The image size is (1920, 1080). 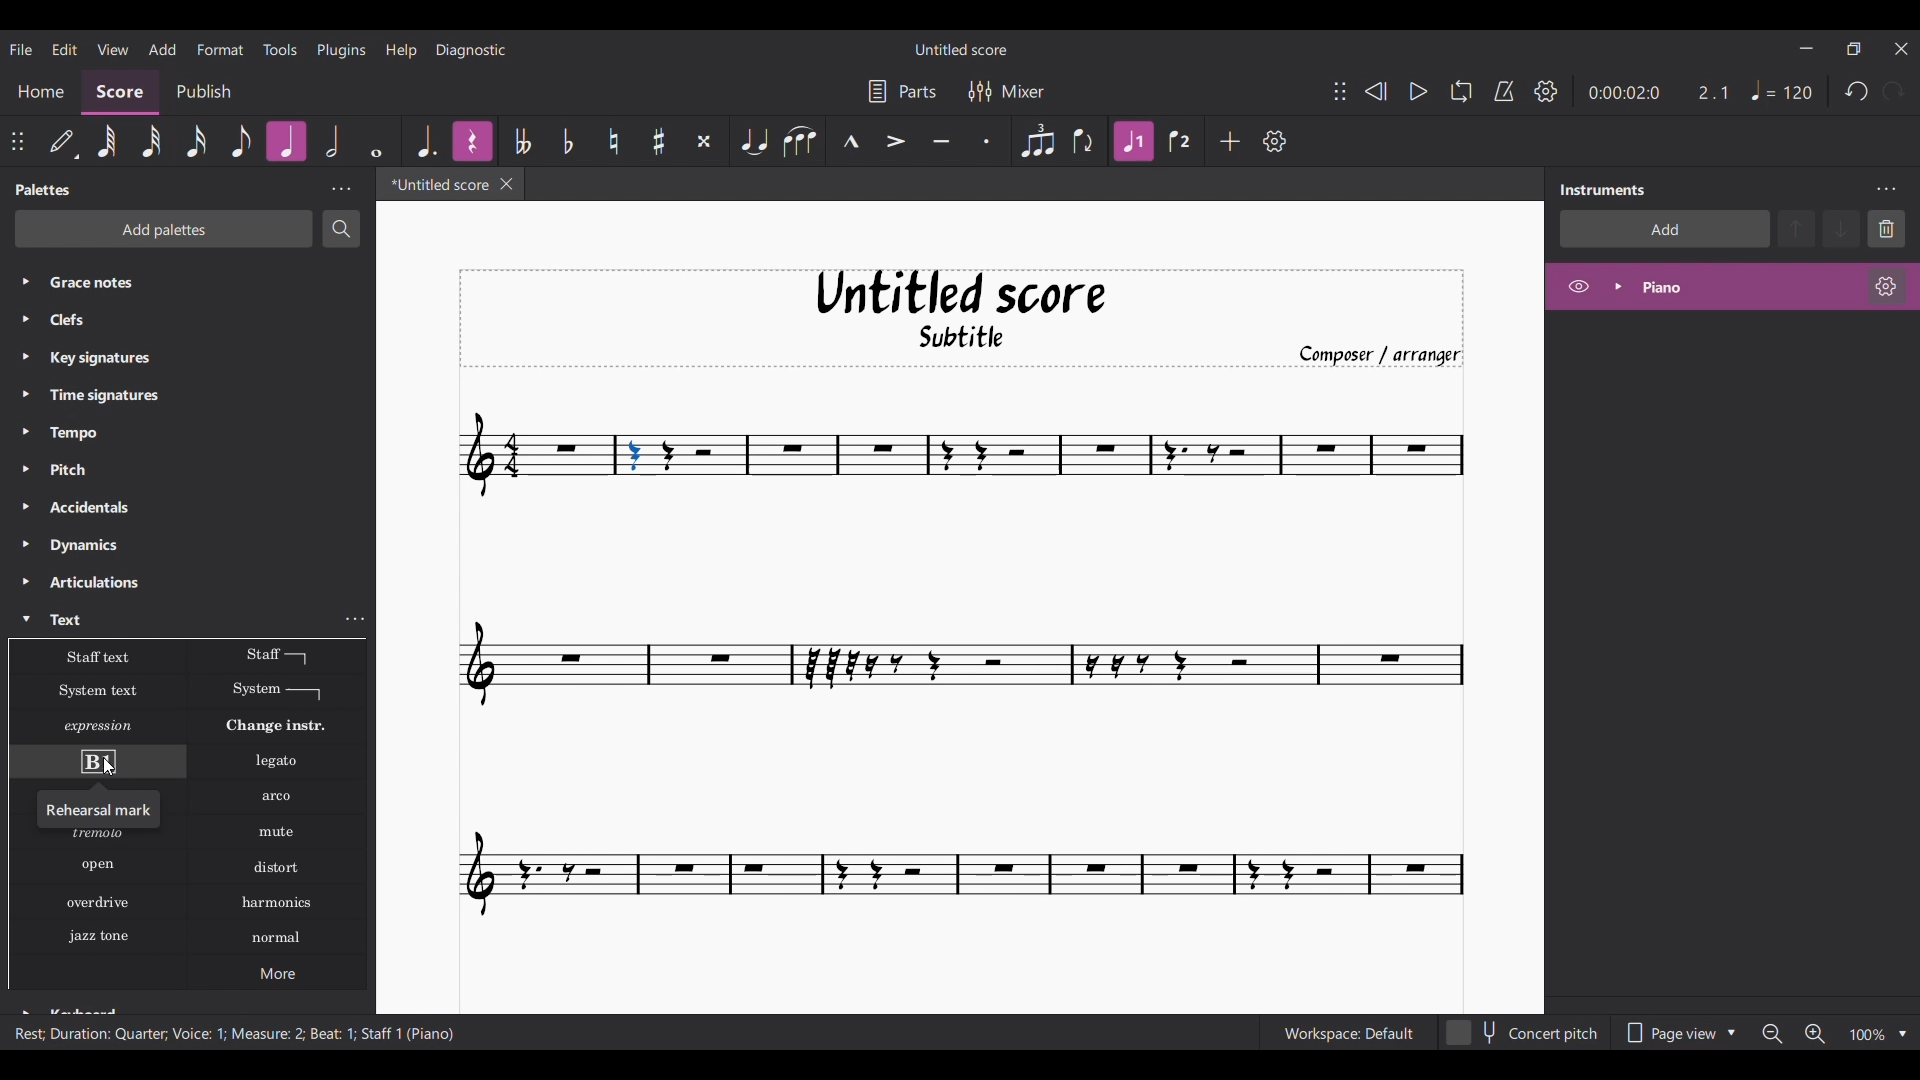 What do you see at coordinates (471, 50) in the screenshot?
I see `Diagnostic menu` at bounding box center [471, 50].